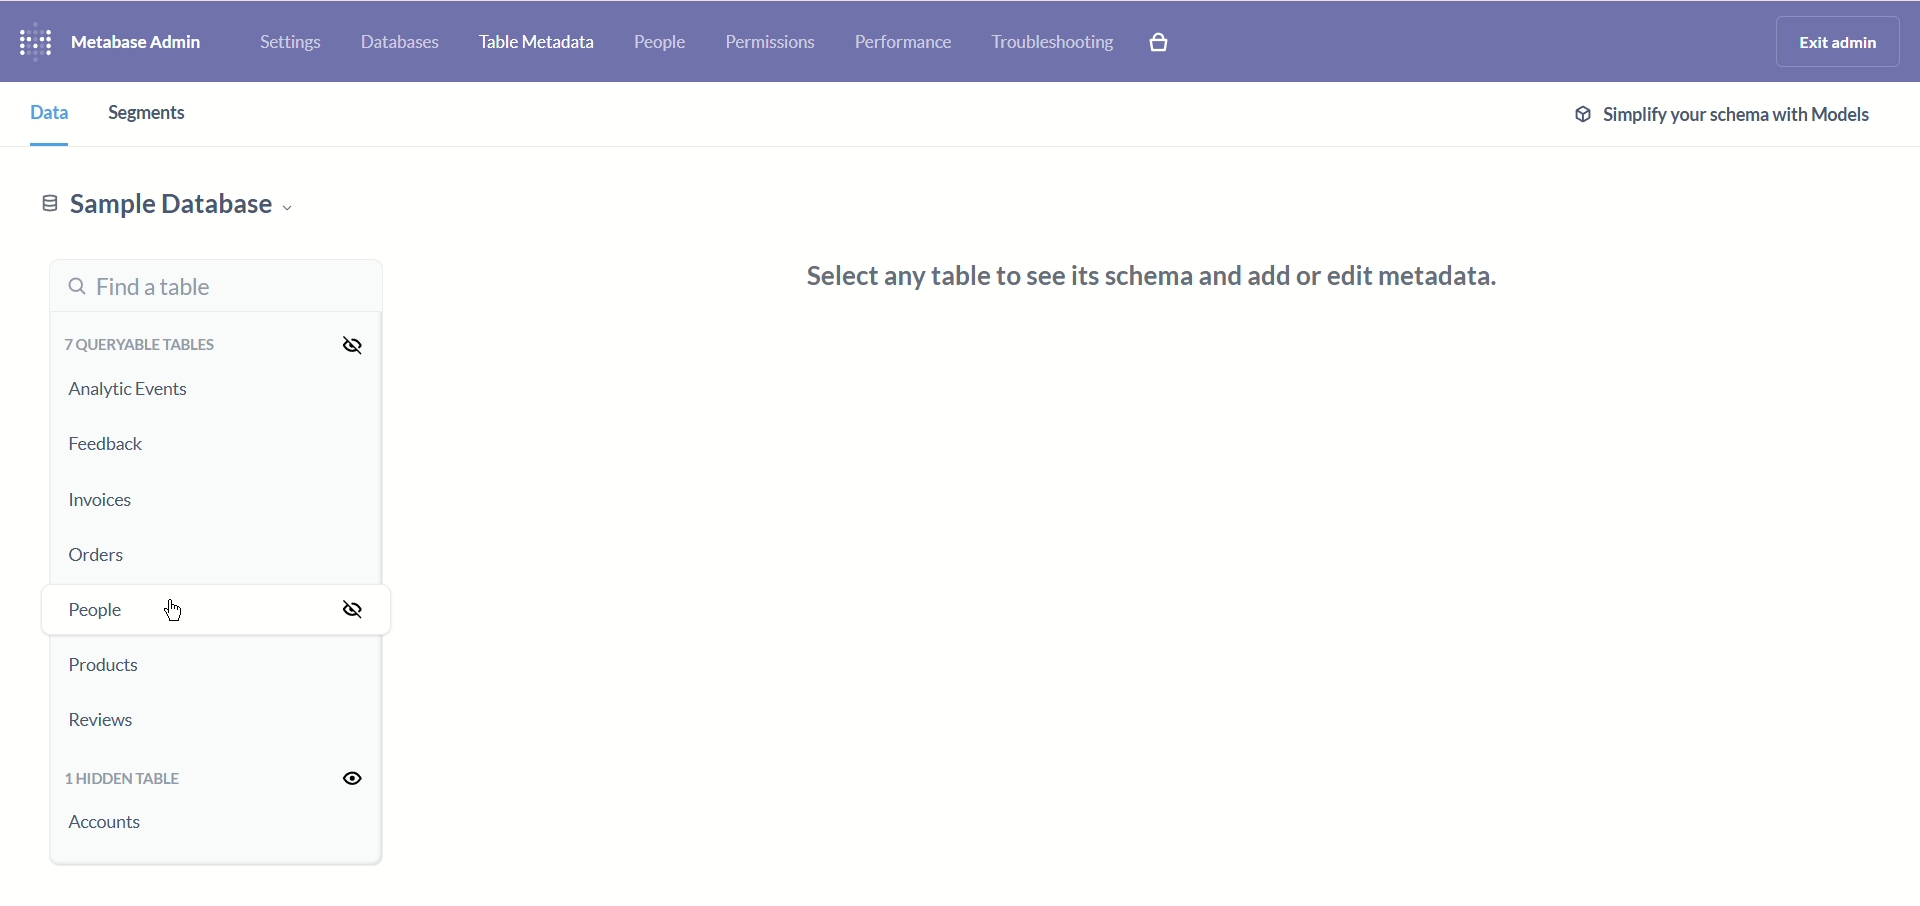 The height and width of the screenshot is (906, 1920). Describe the element at coordinates (403, 39) in the screenshot. I see `Databases` at that location.